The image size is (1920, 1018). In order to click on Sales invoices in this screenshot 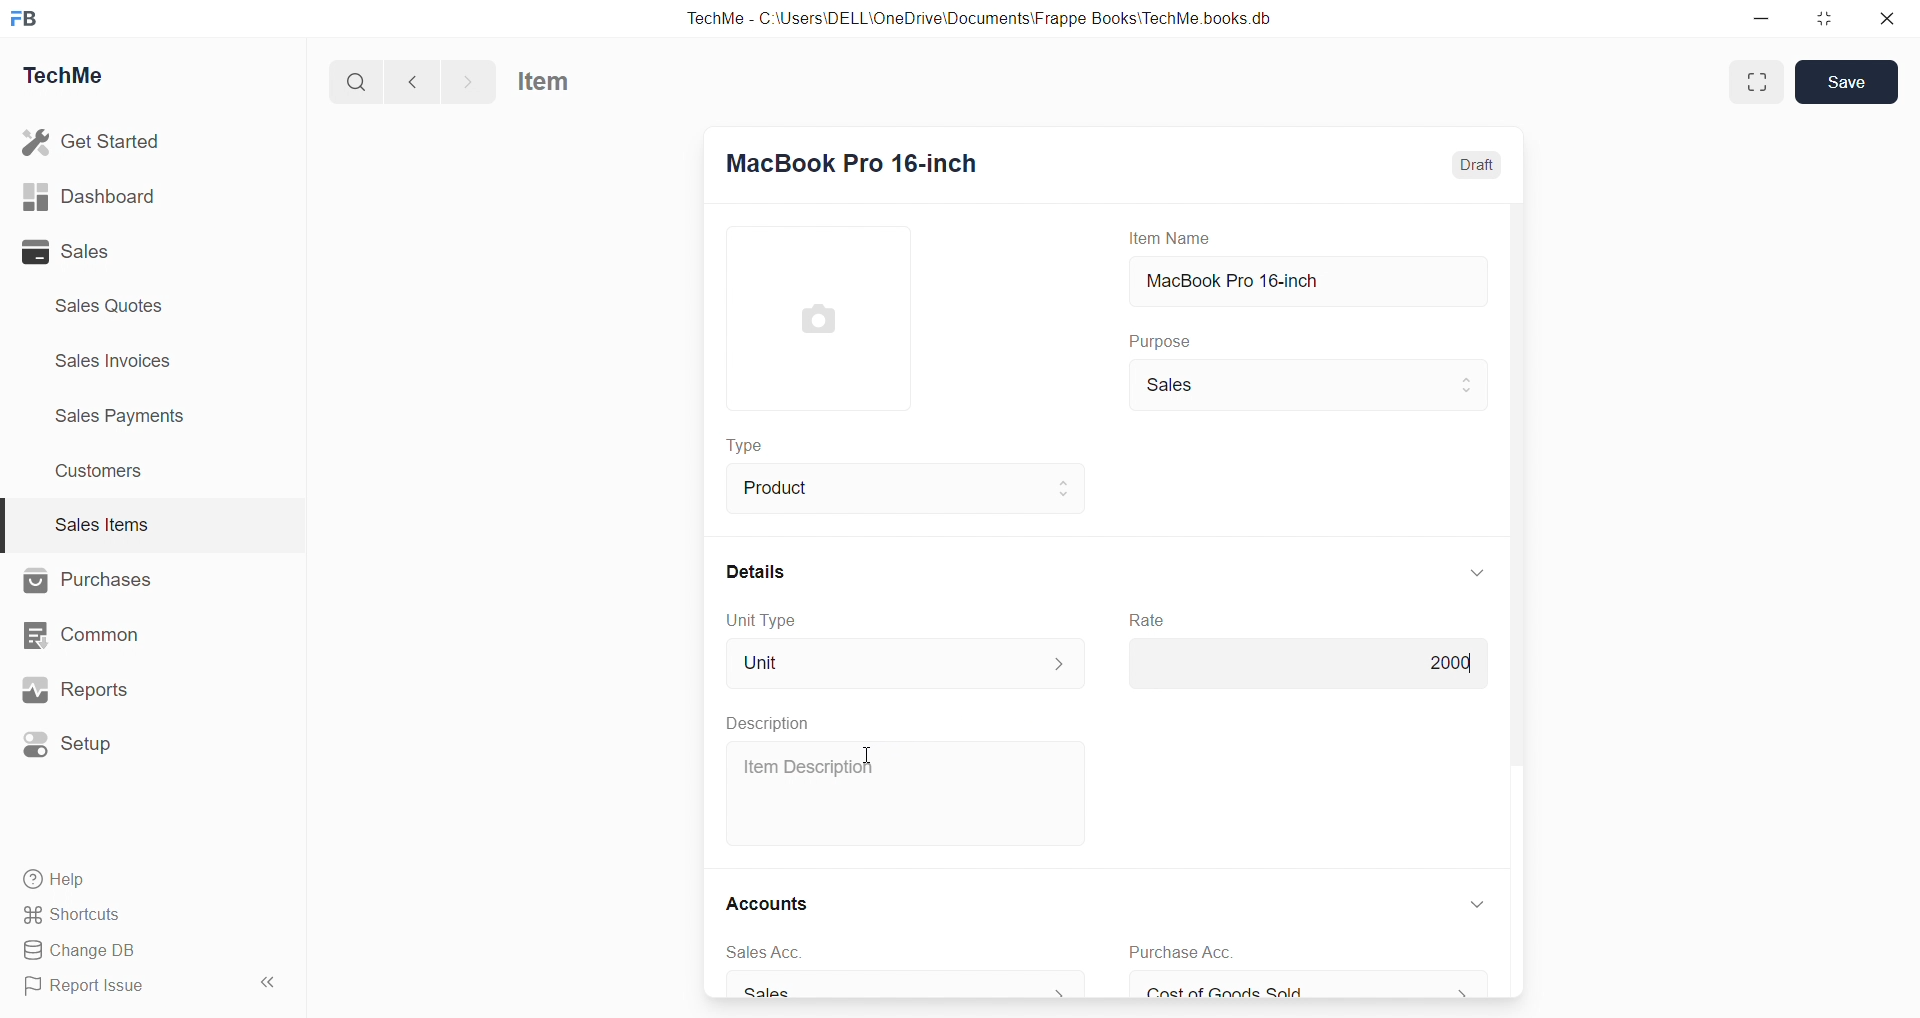, I will do `click(117, 361)`.